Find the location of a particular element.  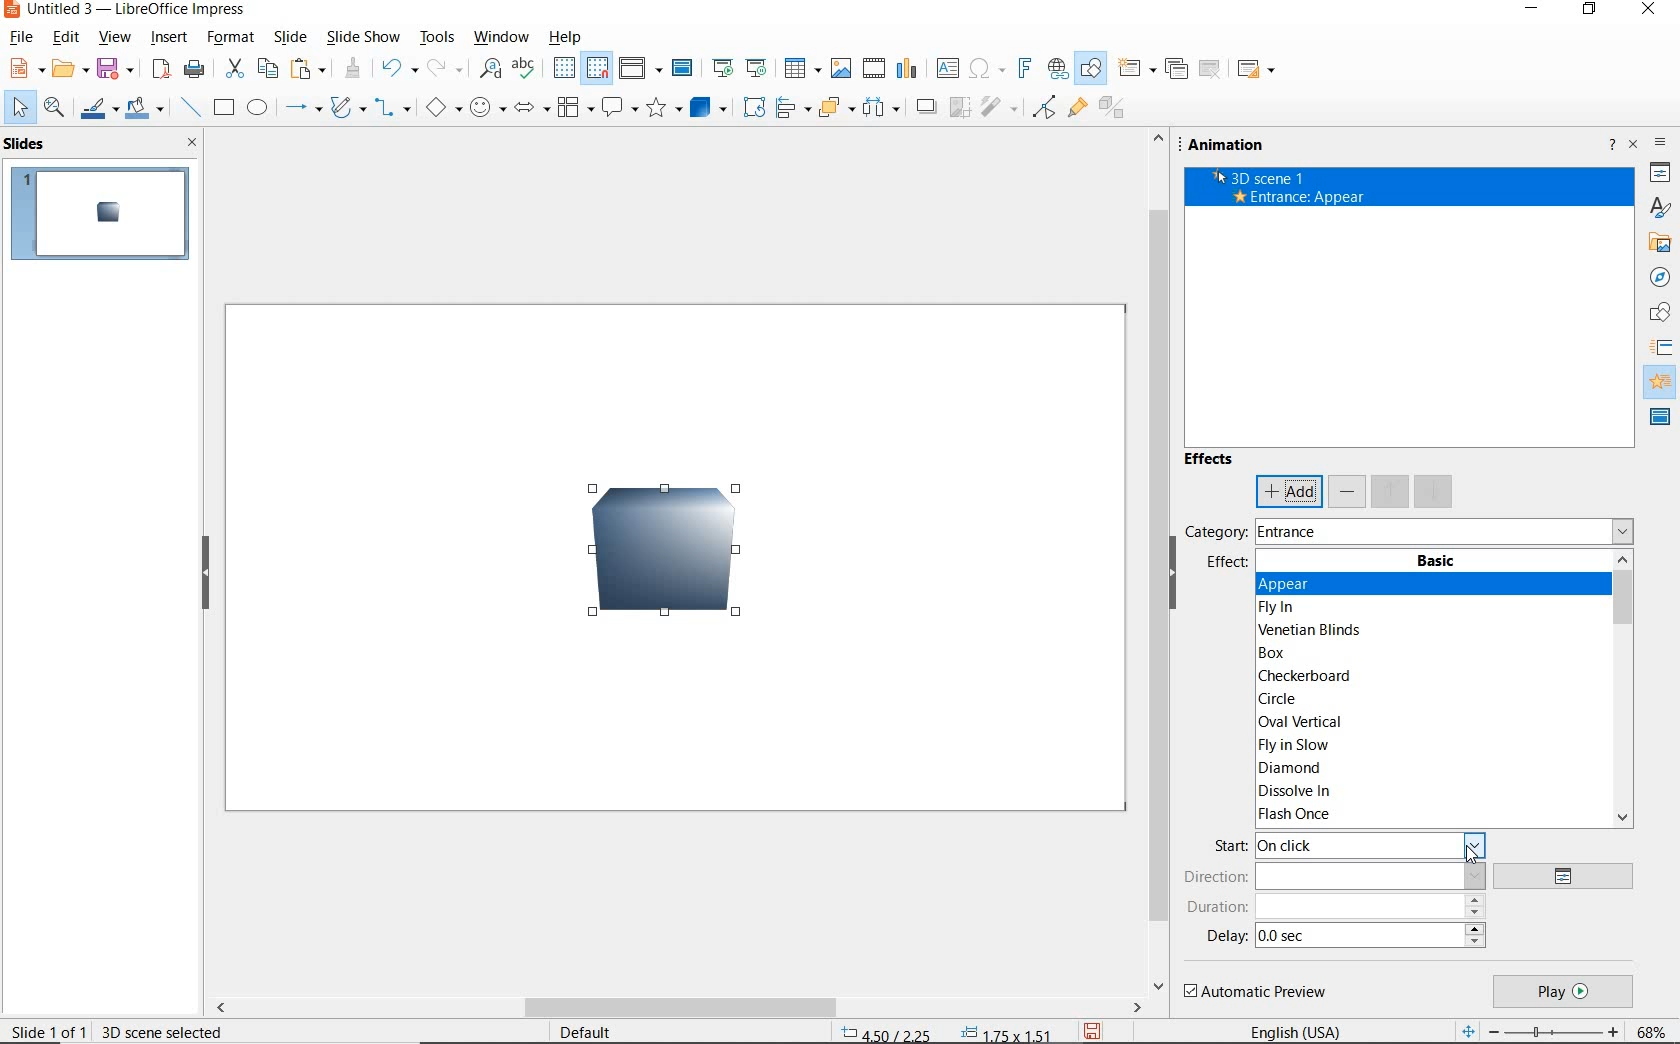

save is located at coordinates (1092, 1030).